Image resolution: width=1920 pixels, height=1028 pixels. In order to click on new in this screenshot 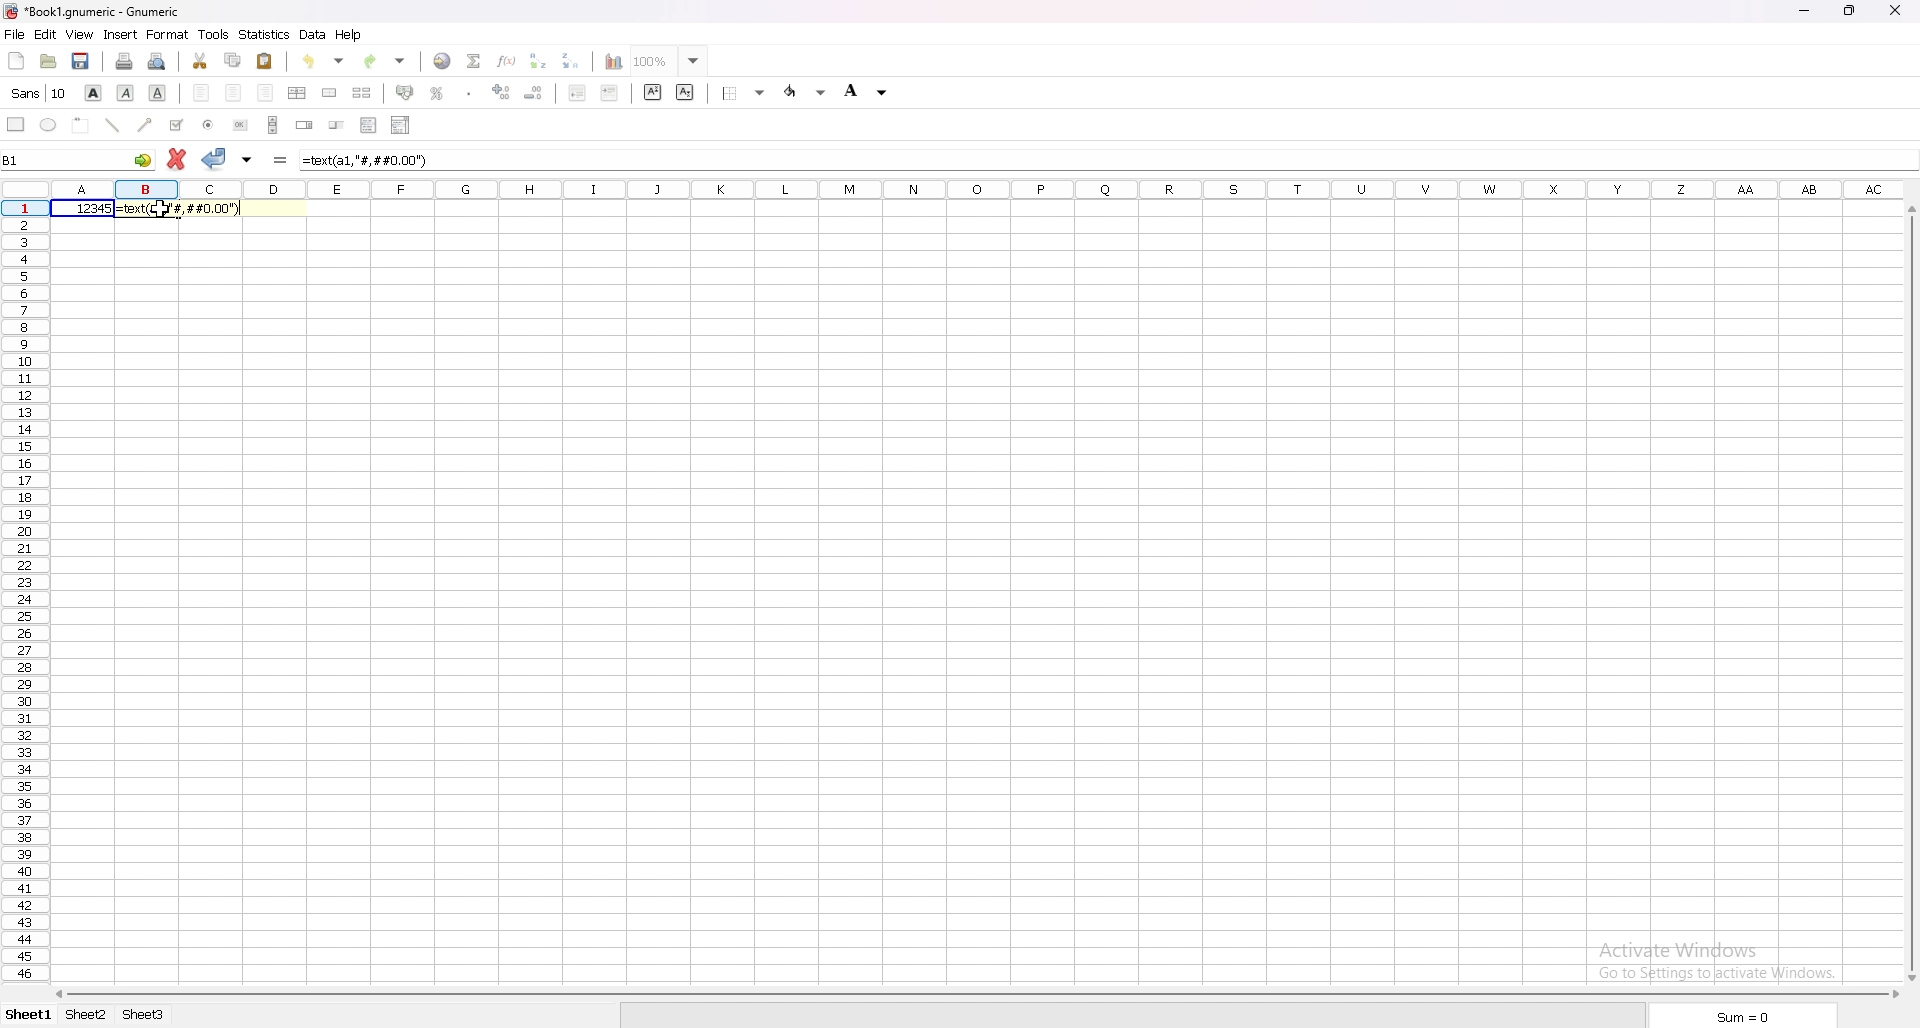, I will do `click(17, 61)`.